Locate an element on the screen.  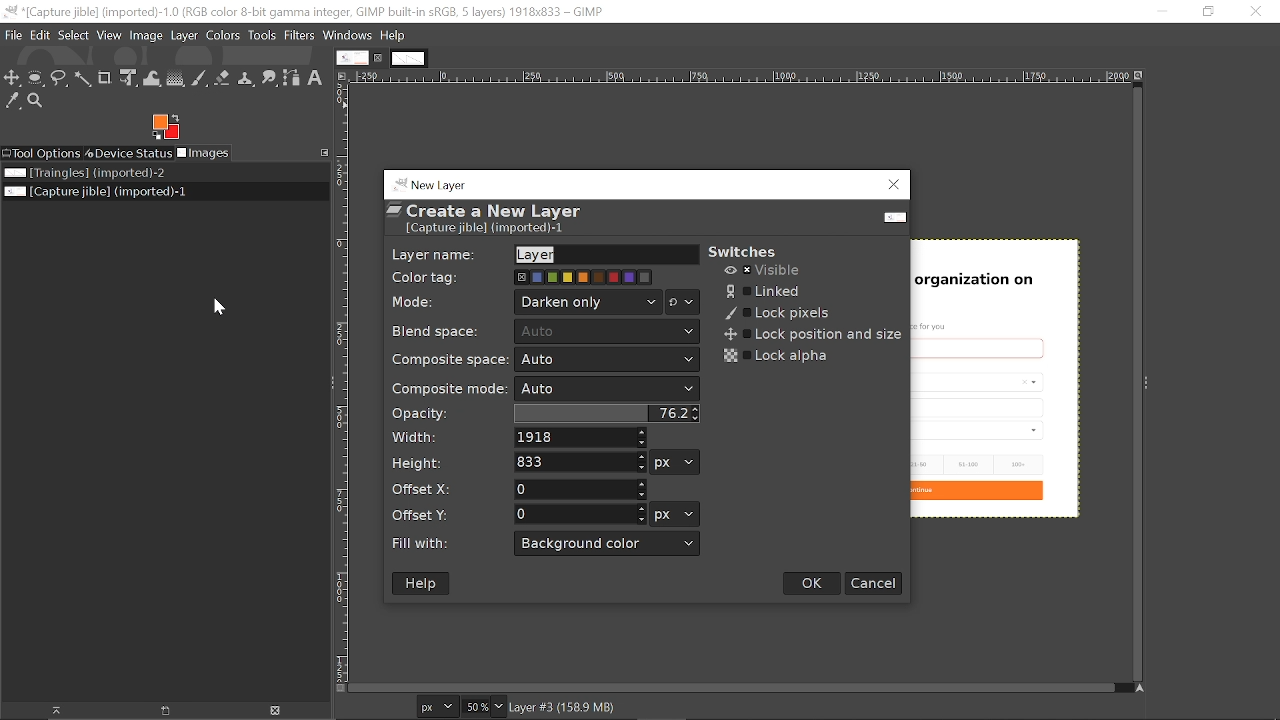
Current image units is located at coordinates (439, 705).